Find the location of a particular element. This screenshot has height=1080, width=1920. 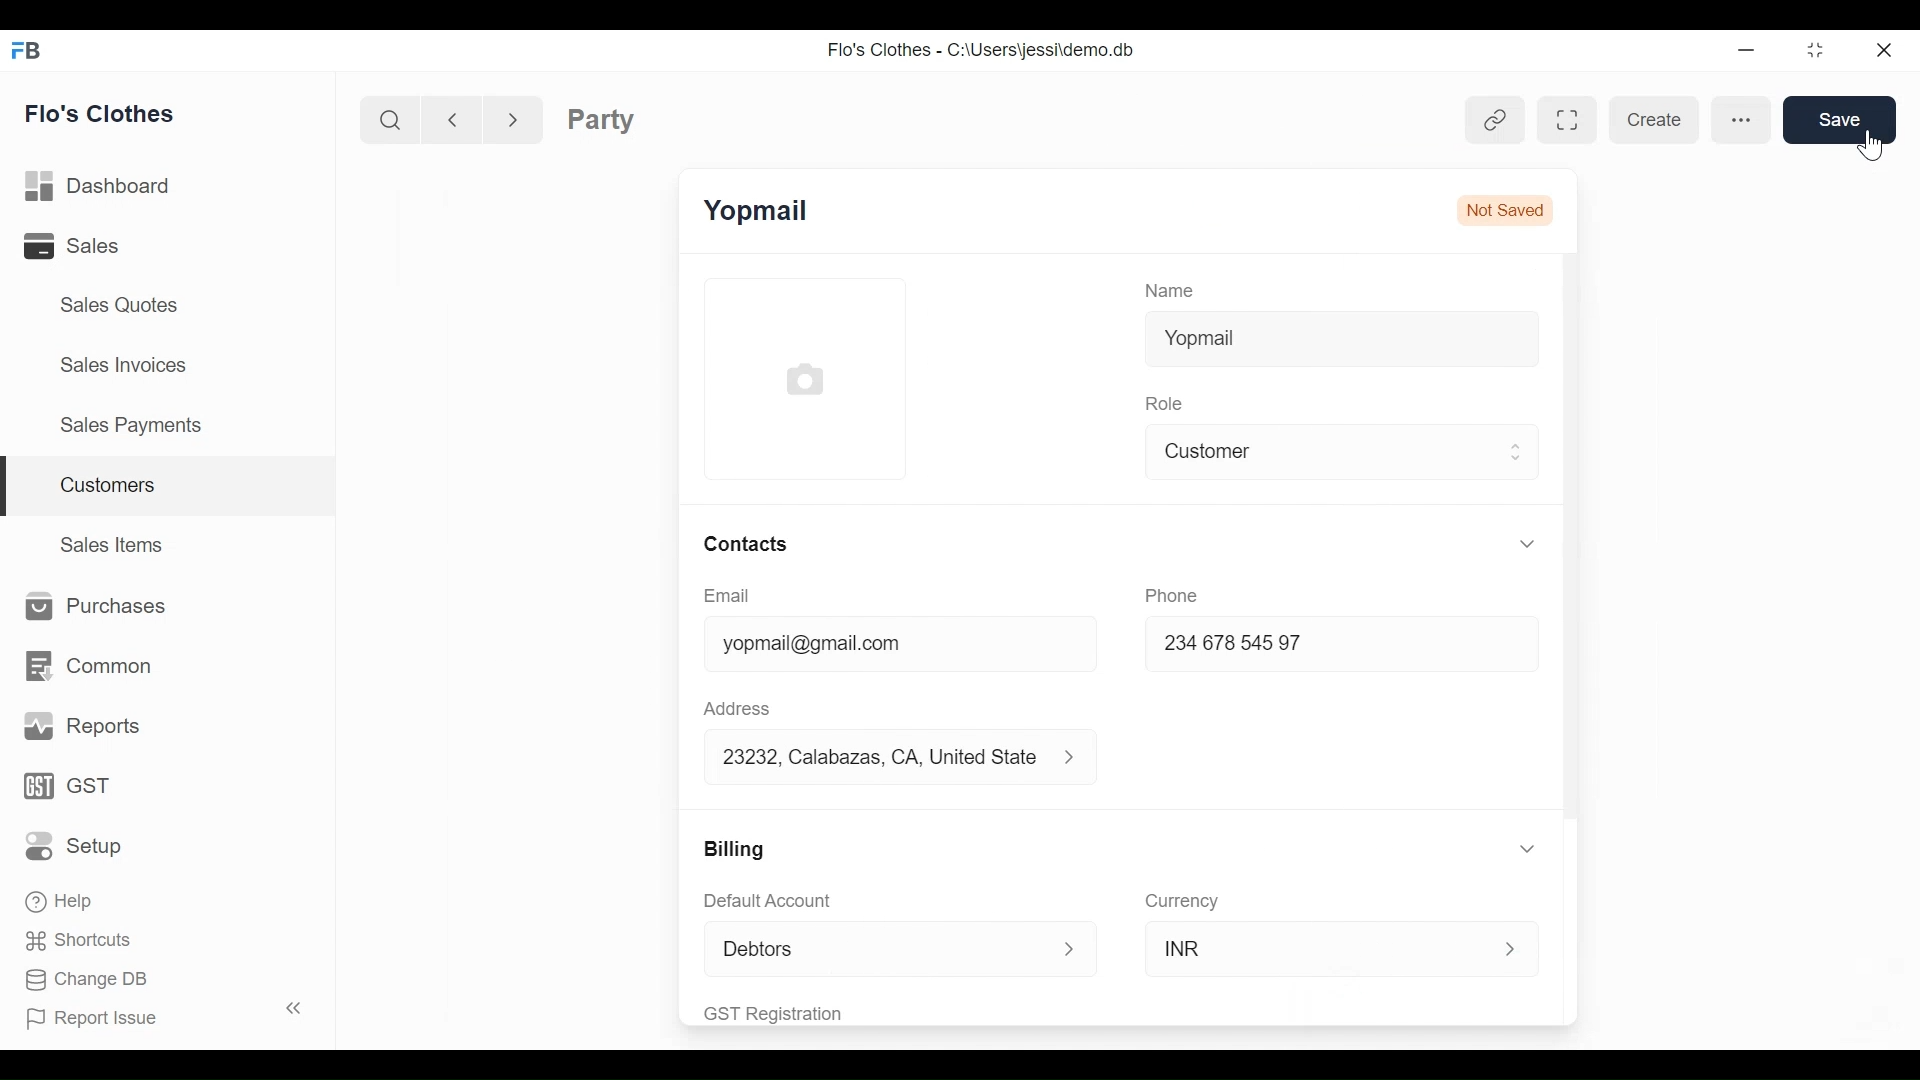

Role is located at coordinates (1167, 403).